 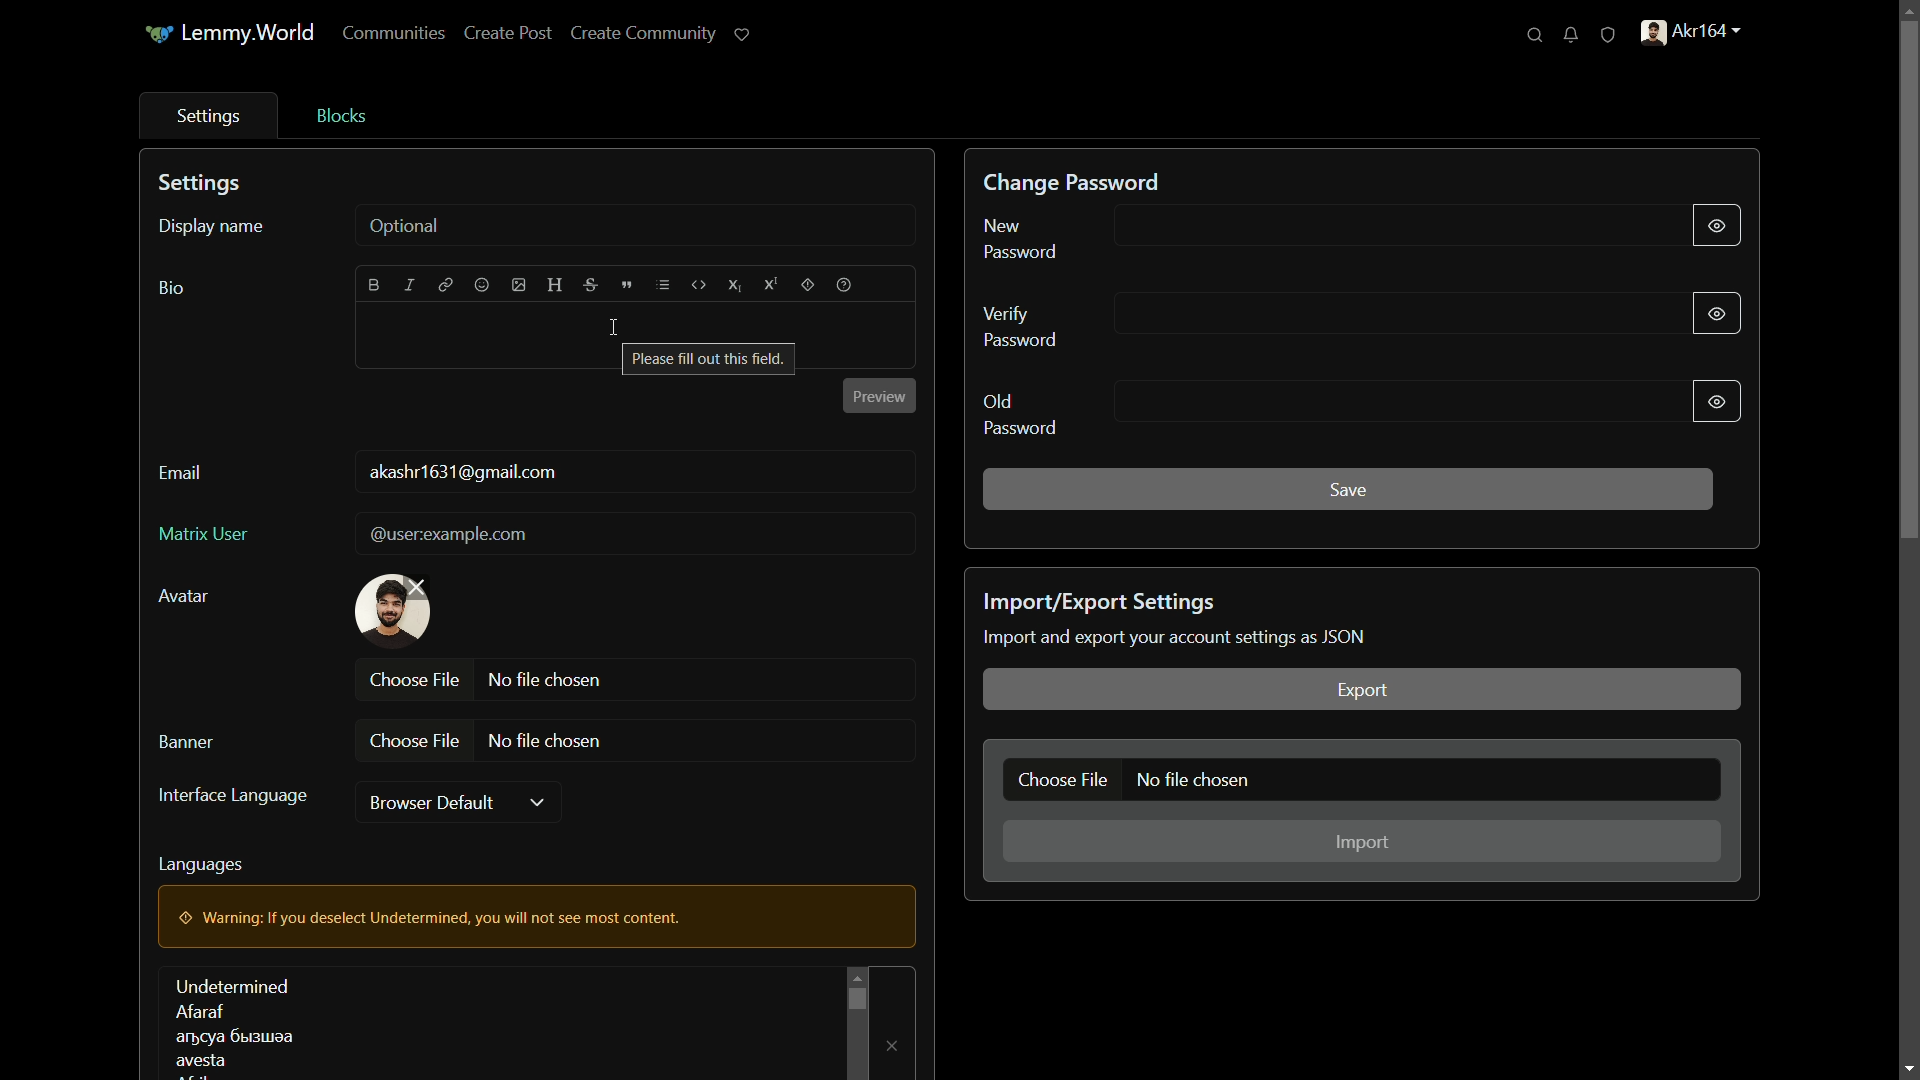 What do you see at coordinates (1717, 224) in the screenshot?
I see `show/hide` at bounding box center [1717, 224].